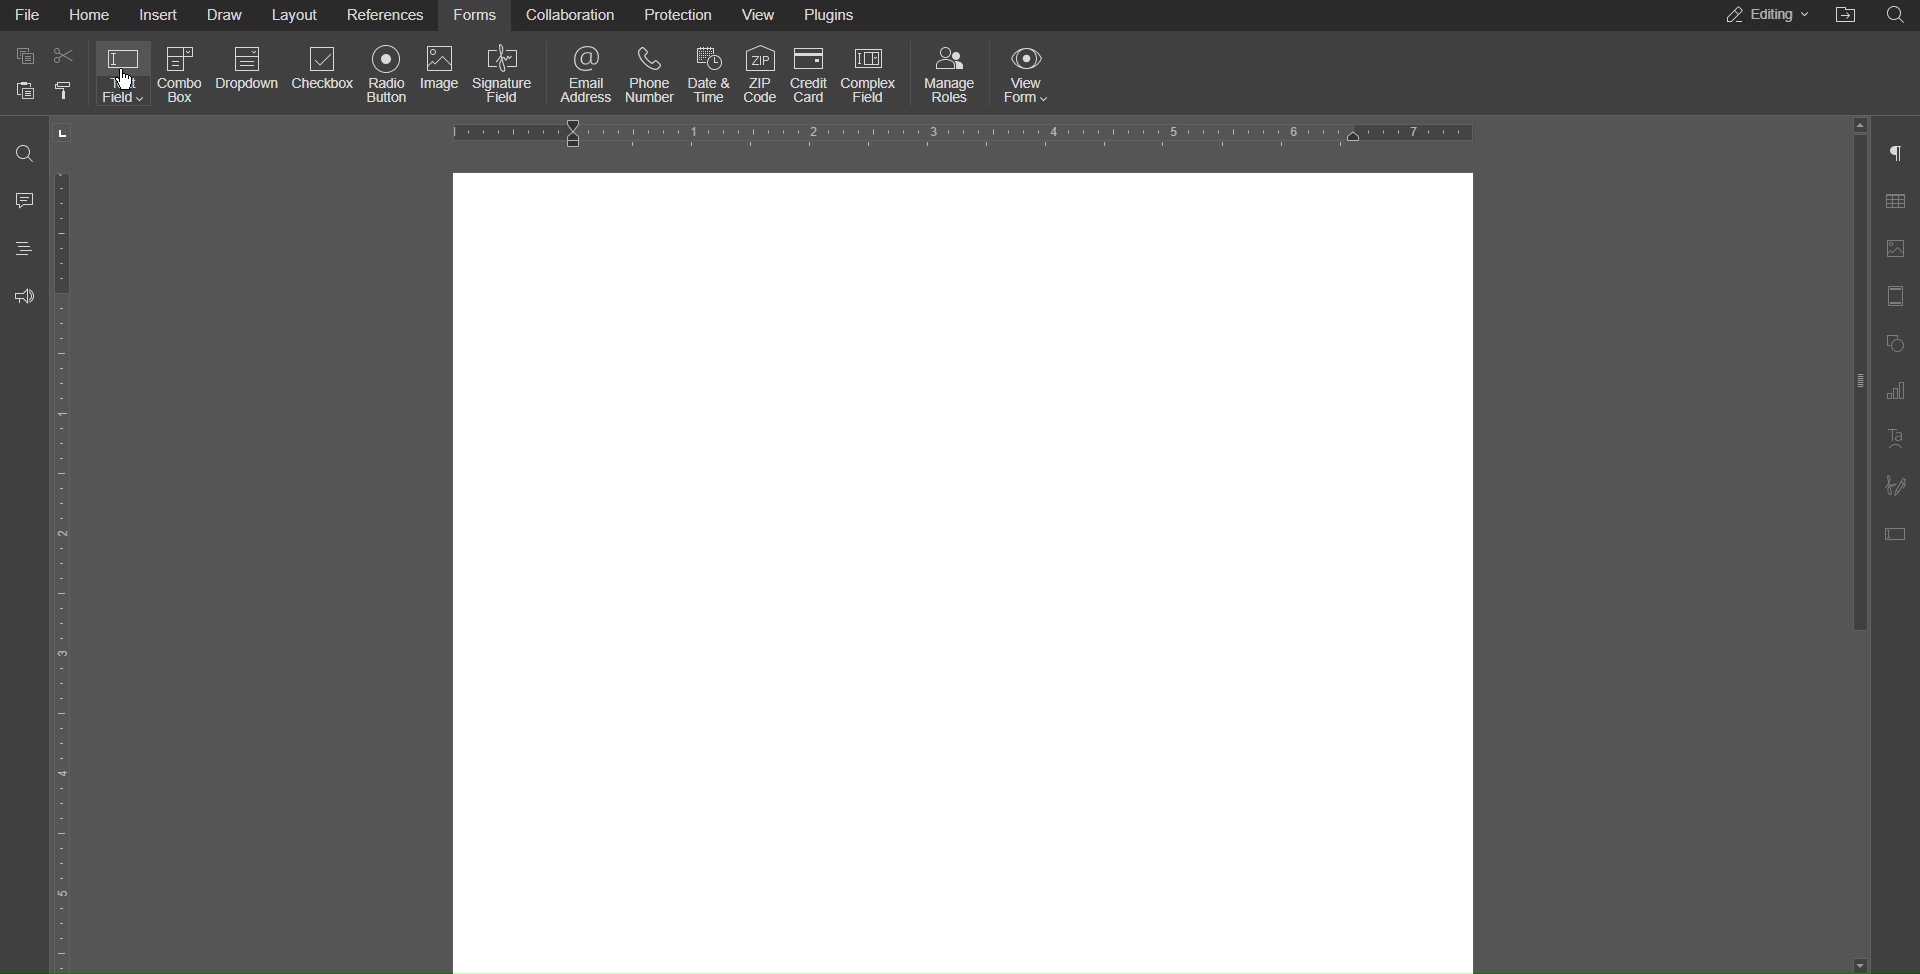  Describe the element at coordinates (811, 73) in the screenshot. I see `Credit Card` at that location.